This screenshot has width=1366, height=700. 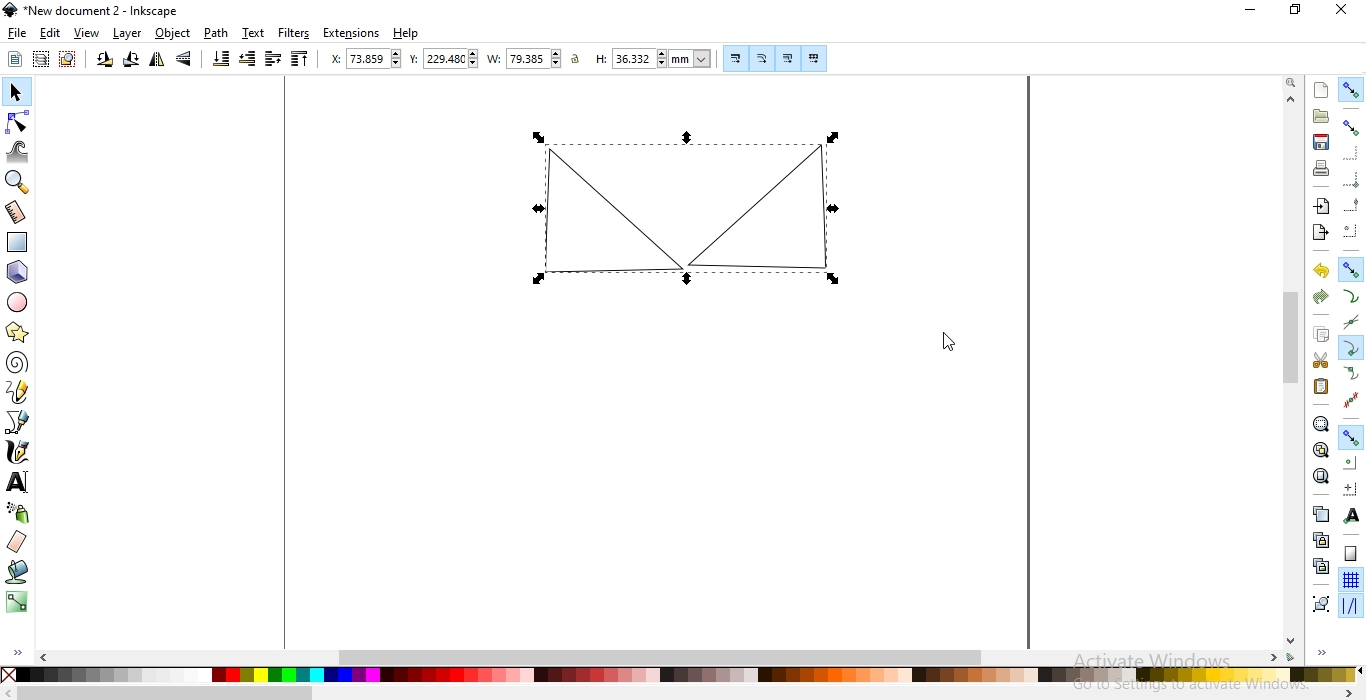 I want to click on export this document, so click(x=1320, y=231).